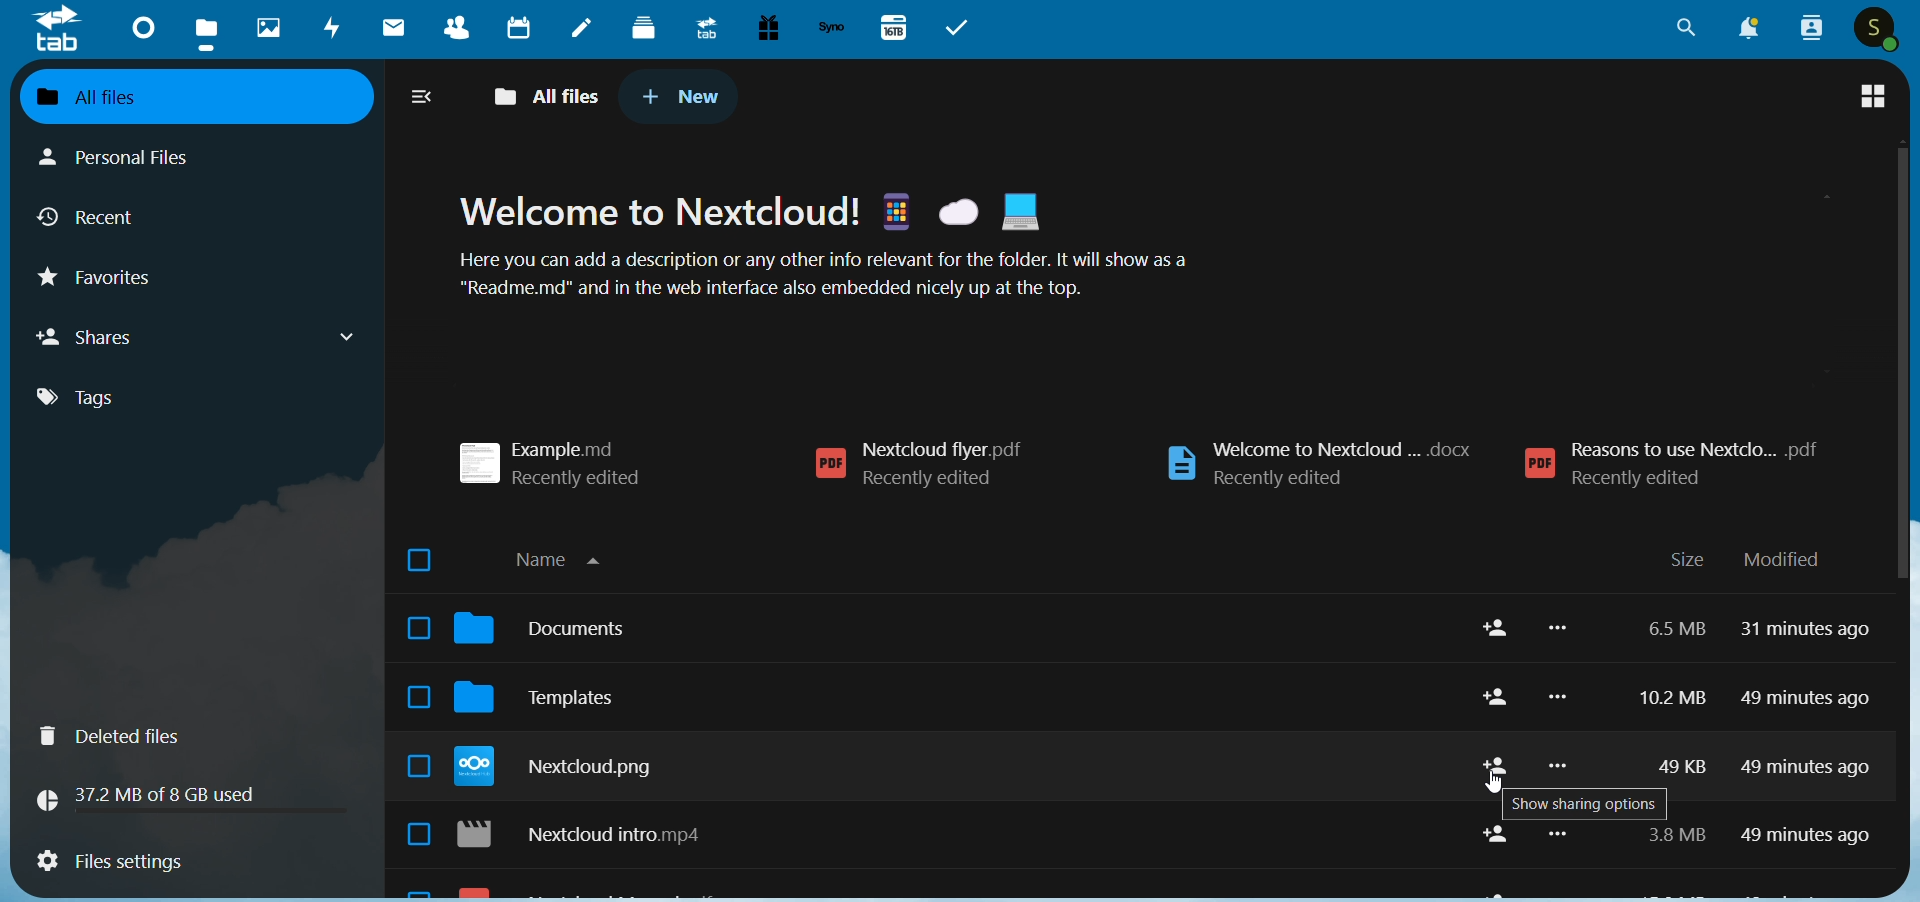  I want to click on deleted files, so click(122, 736).